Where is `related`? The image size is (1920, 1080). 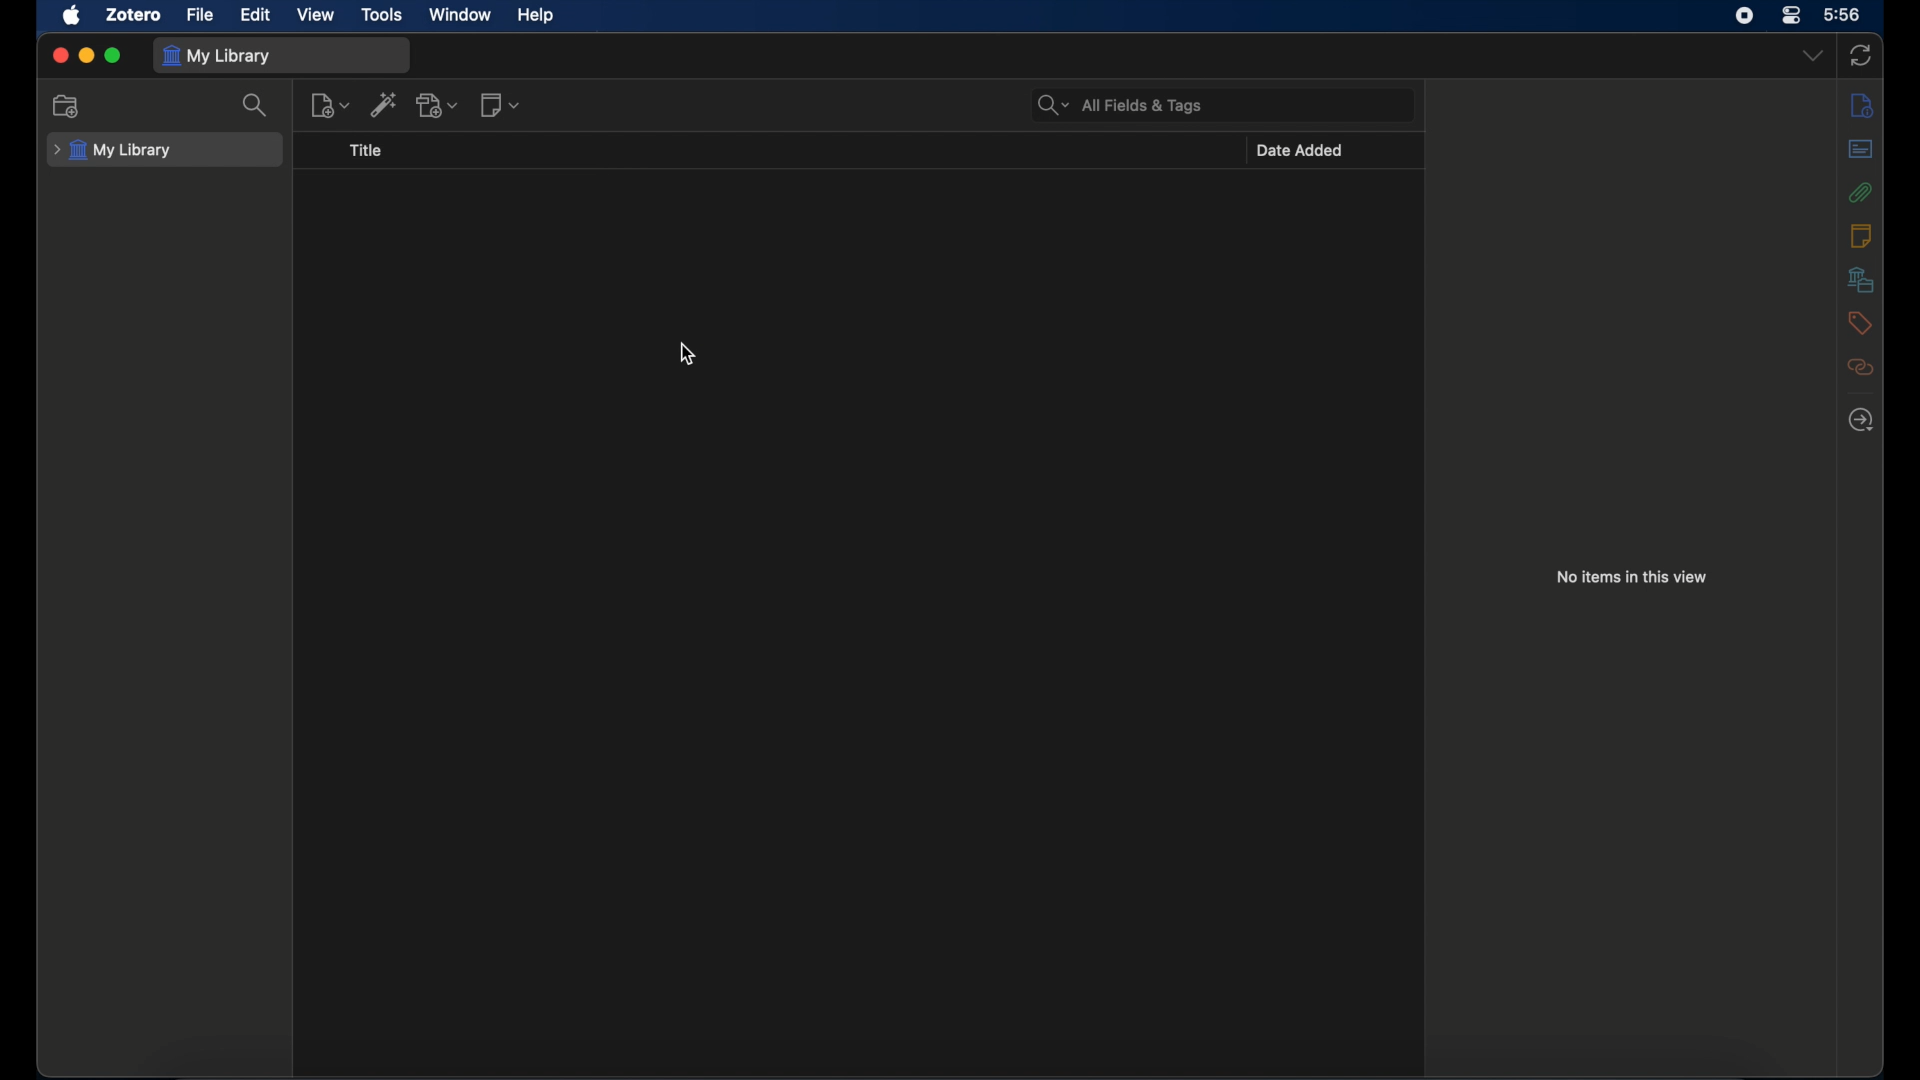
related is located at coordinates (1860, 367).